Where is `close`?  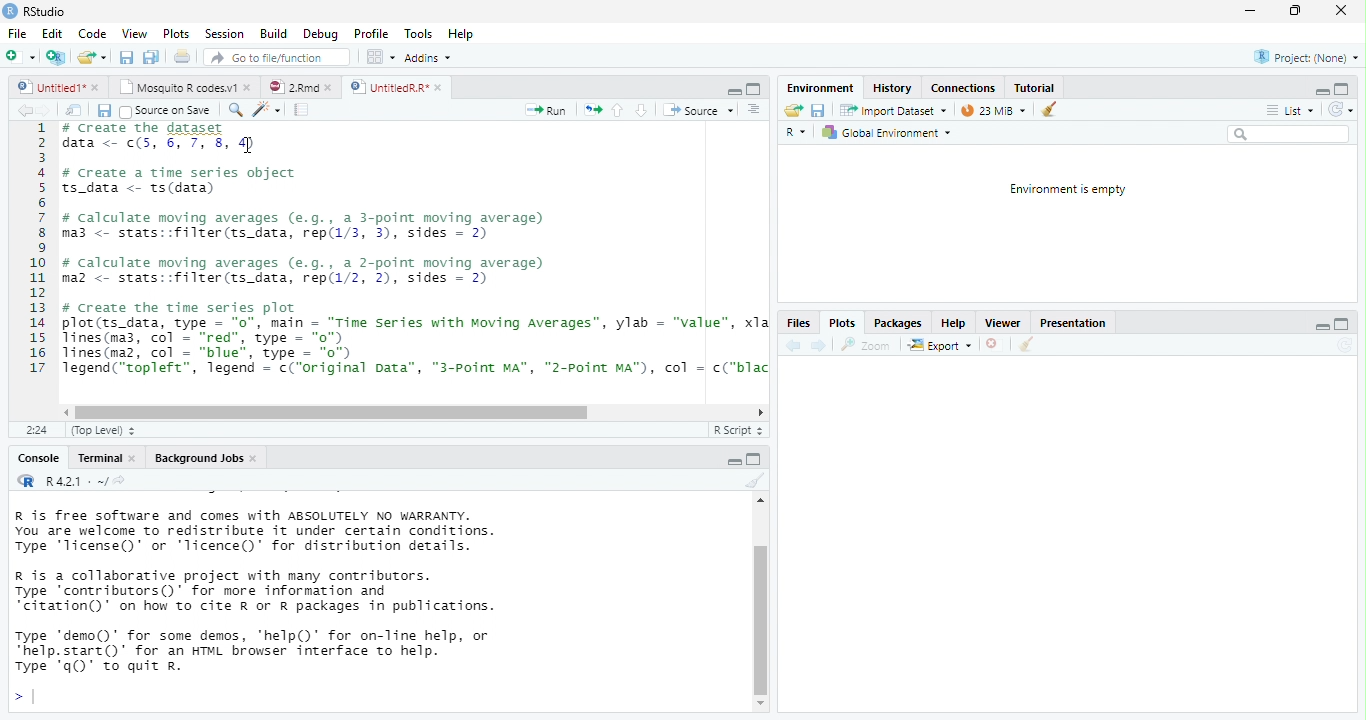 close is located at coordinates (1340, 11).